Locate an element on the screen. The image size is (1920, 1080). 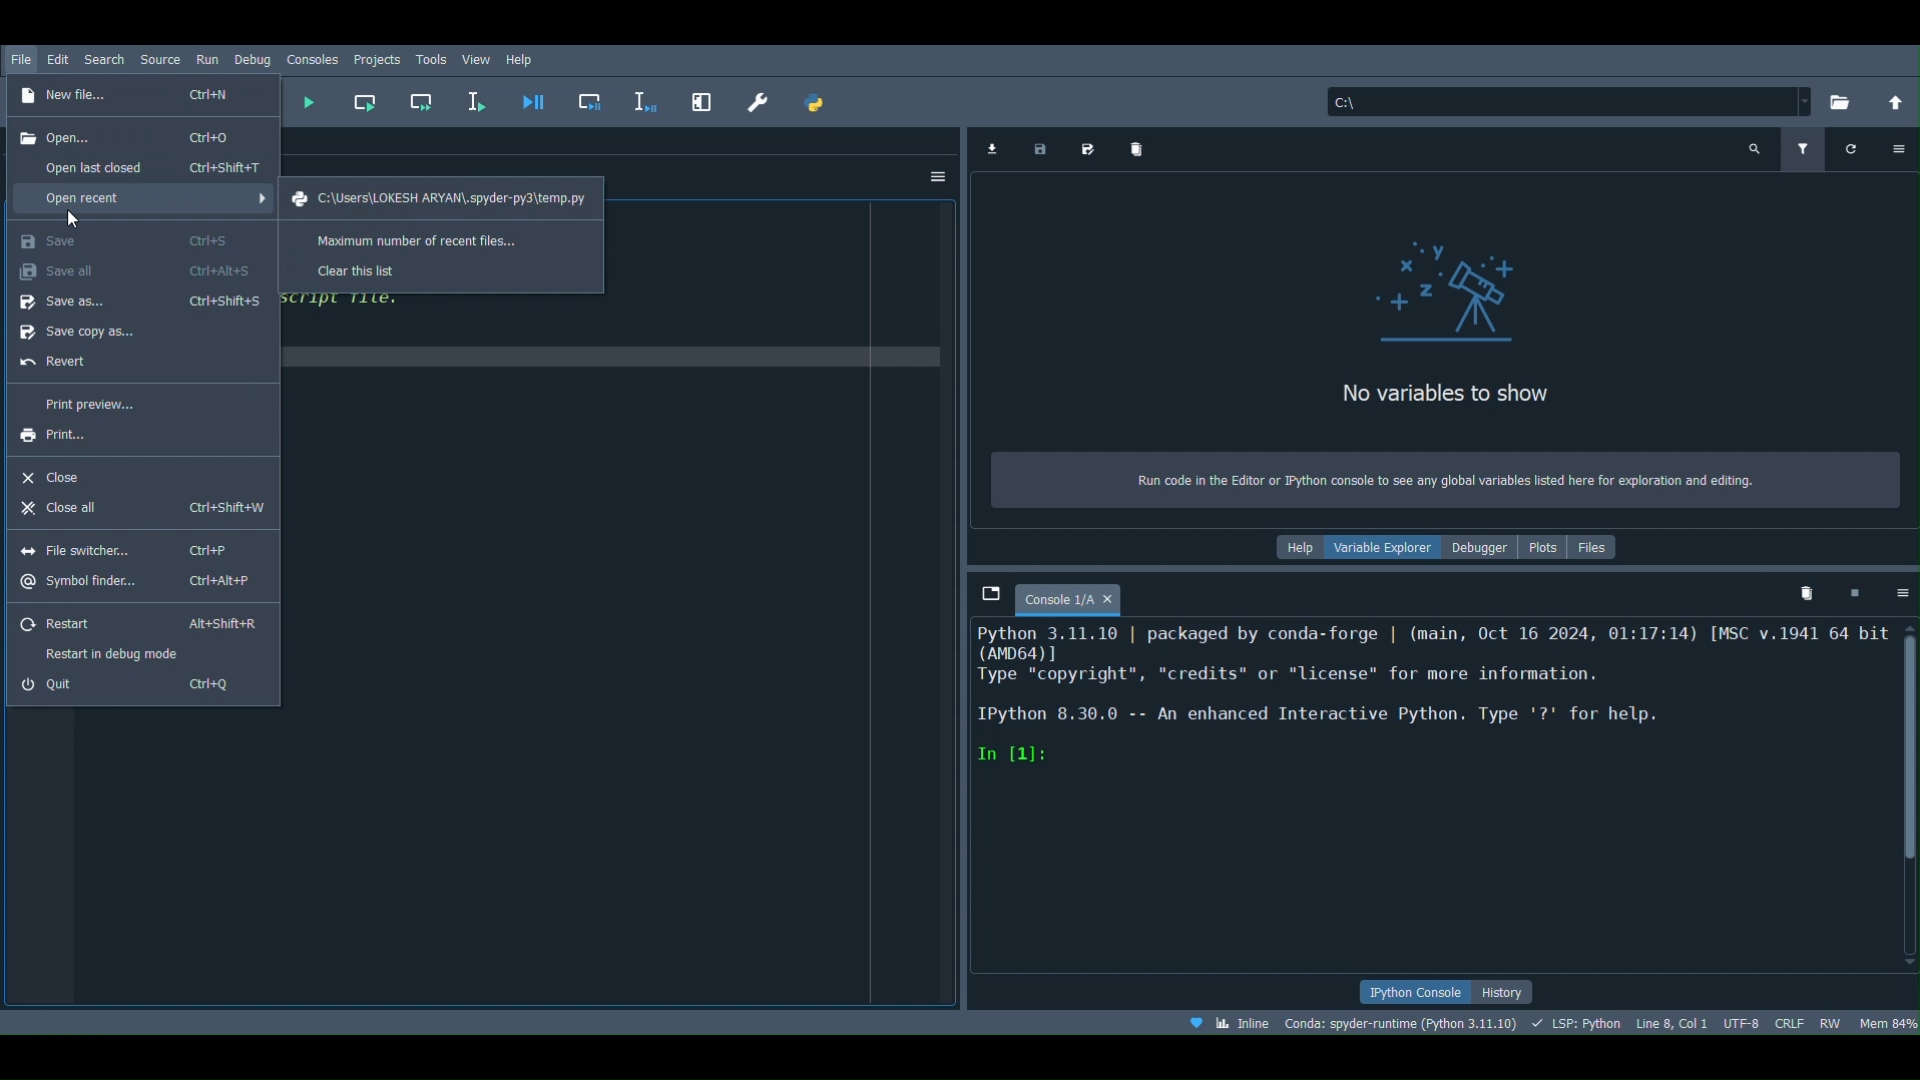
Revert is located at coordinates (119, 363).